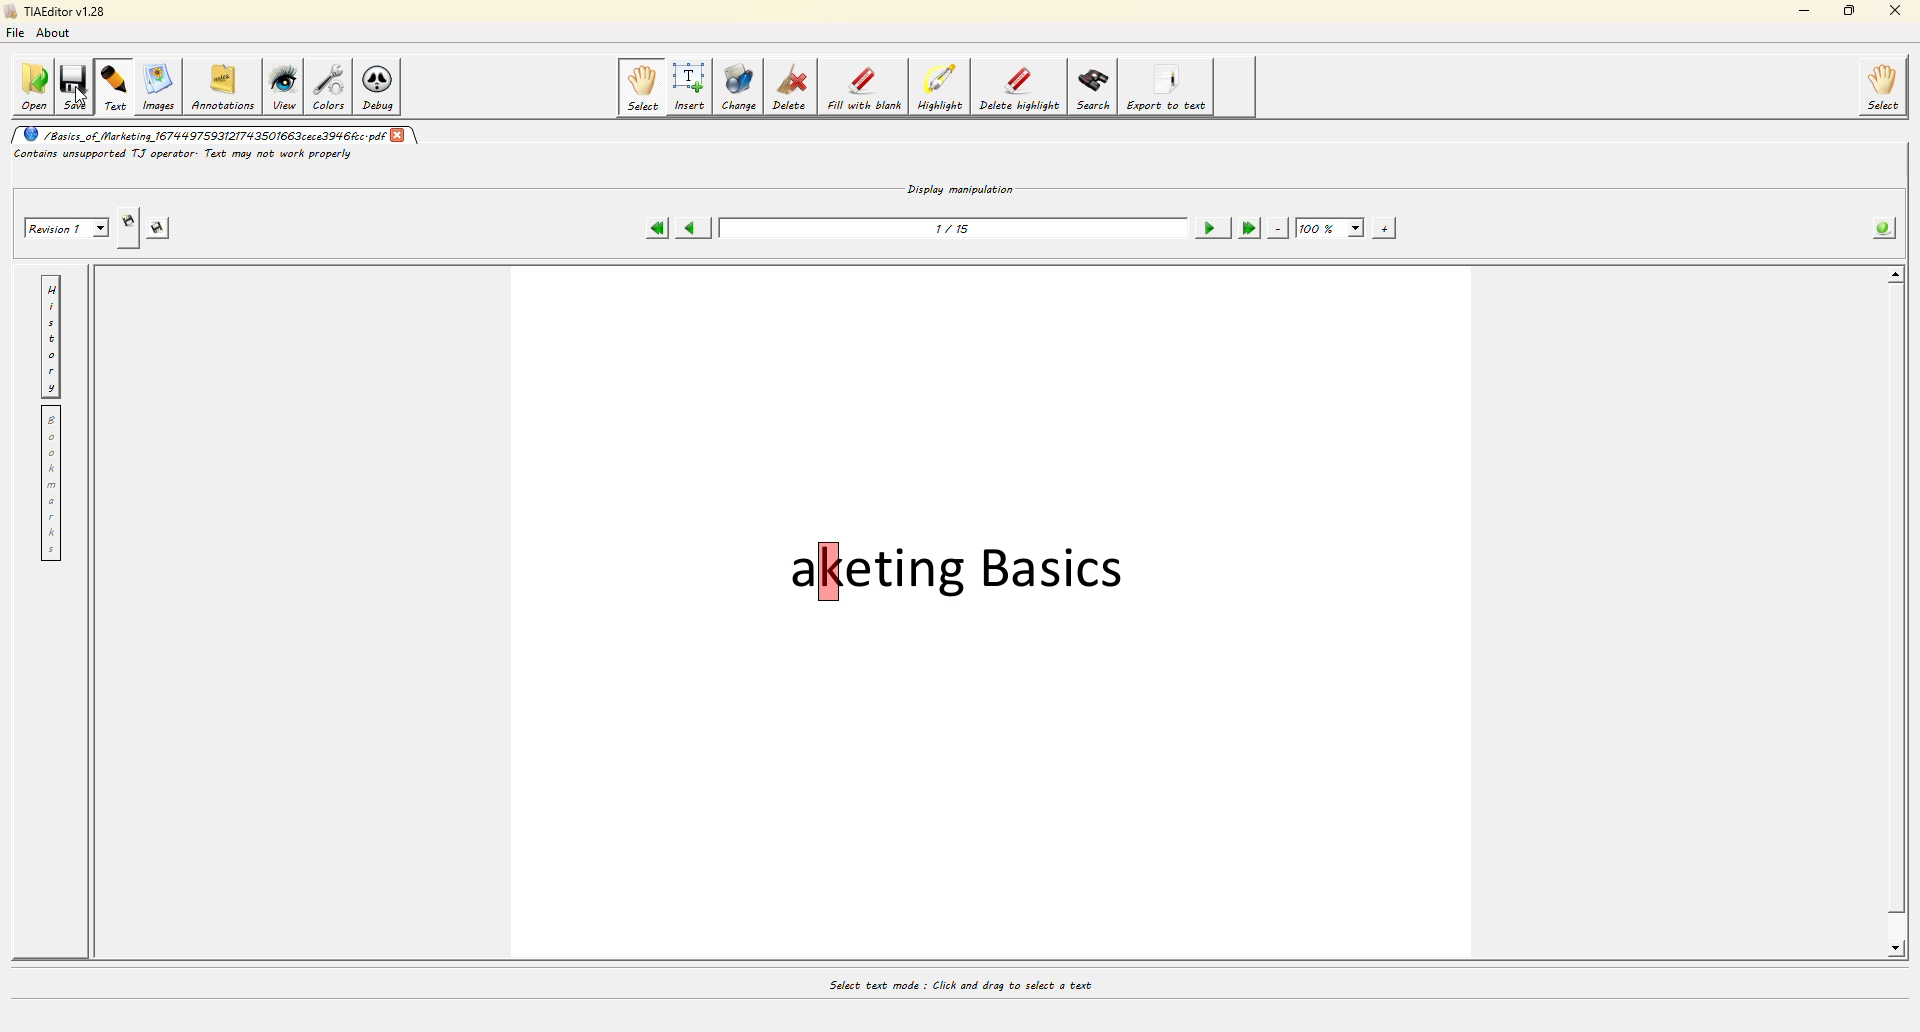 The width and height of the screenshot is (1920, 1032). I want to click on /Basics_of Marketing_1674497593121743501663cece3946fcc.pdf, so click(200, 133).